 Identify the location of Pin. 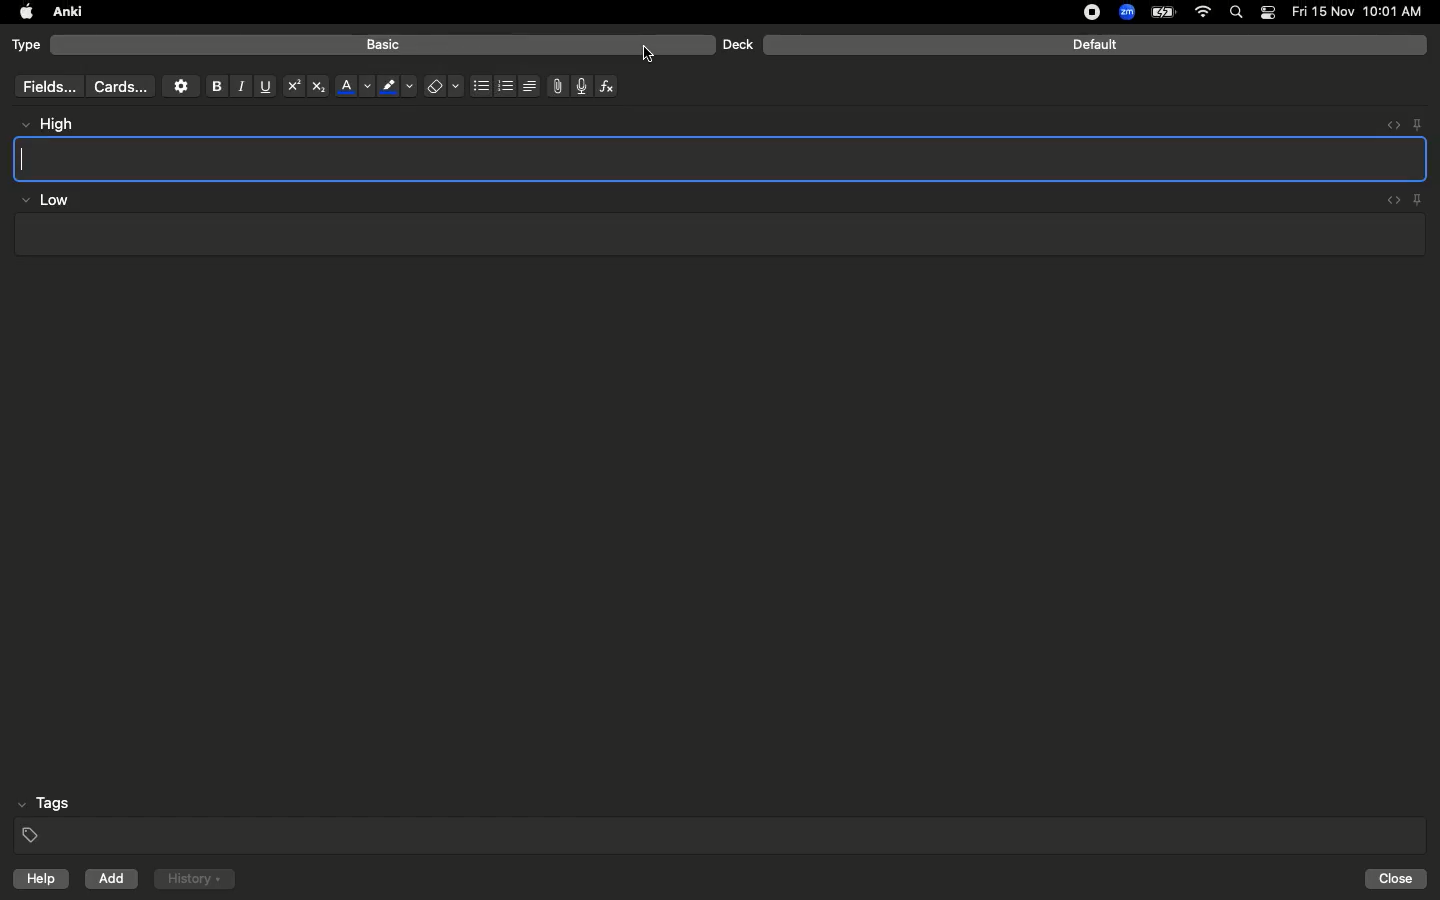
(1419, 199).